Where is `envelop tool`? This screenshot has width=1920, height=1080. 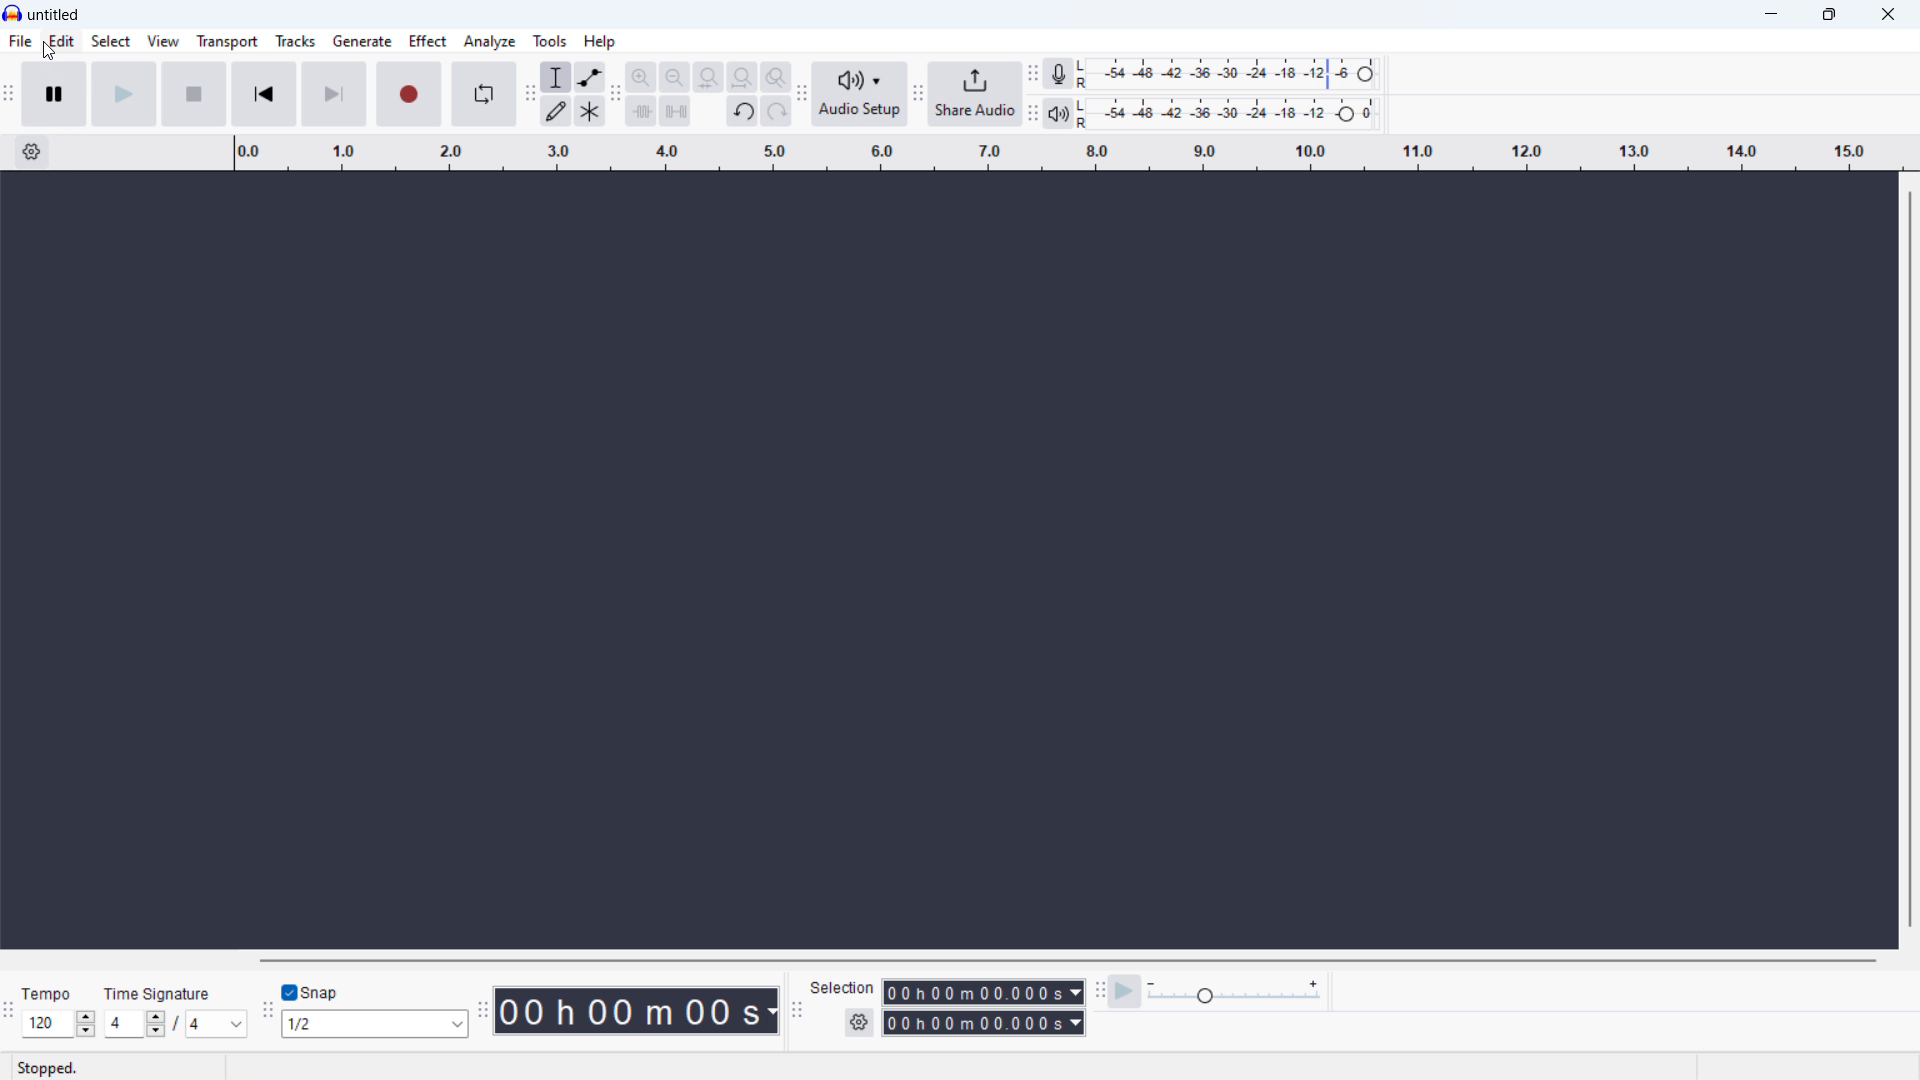
envelop tool is located at coordinates (590, 77).